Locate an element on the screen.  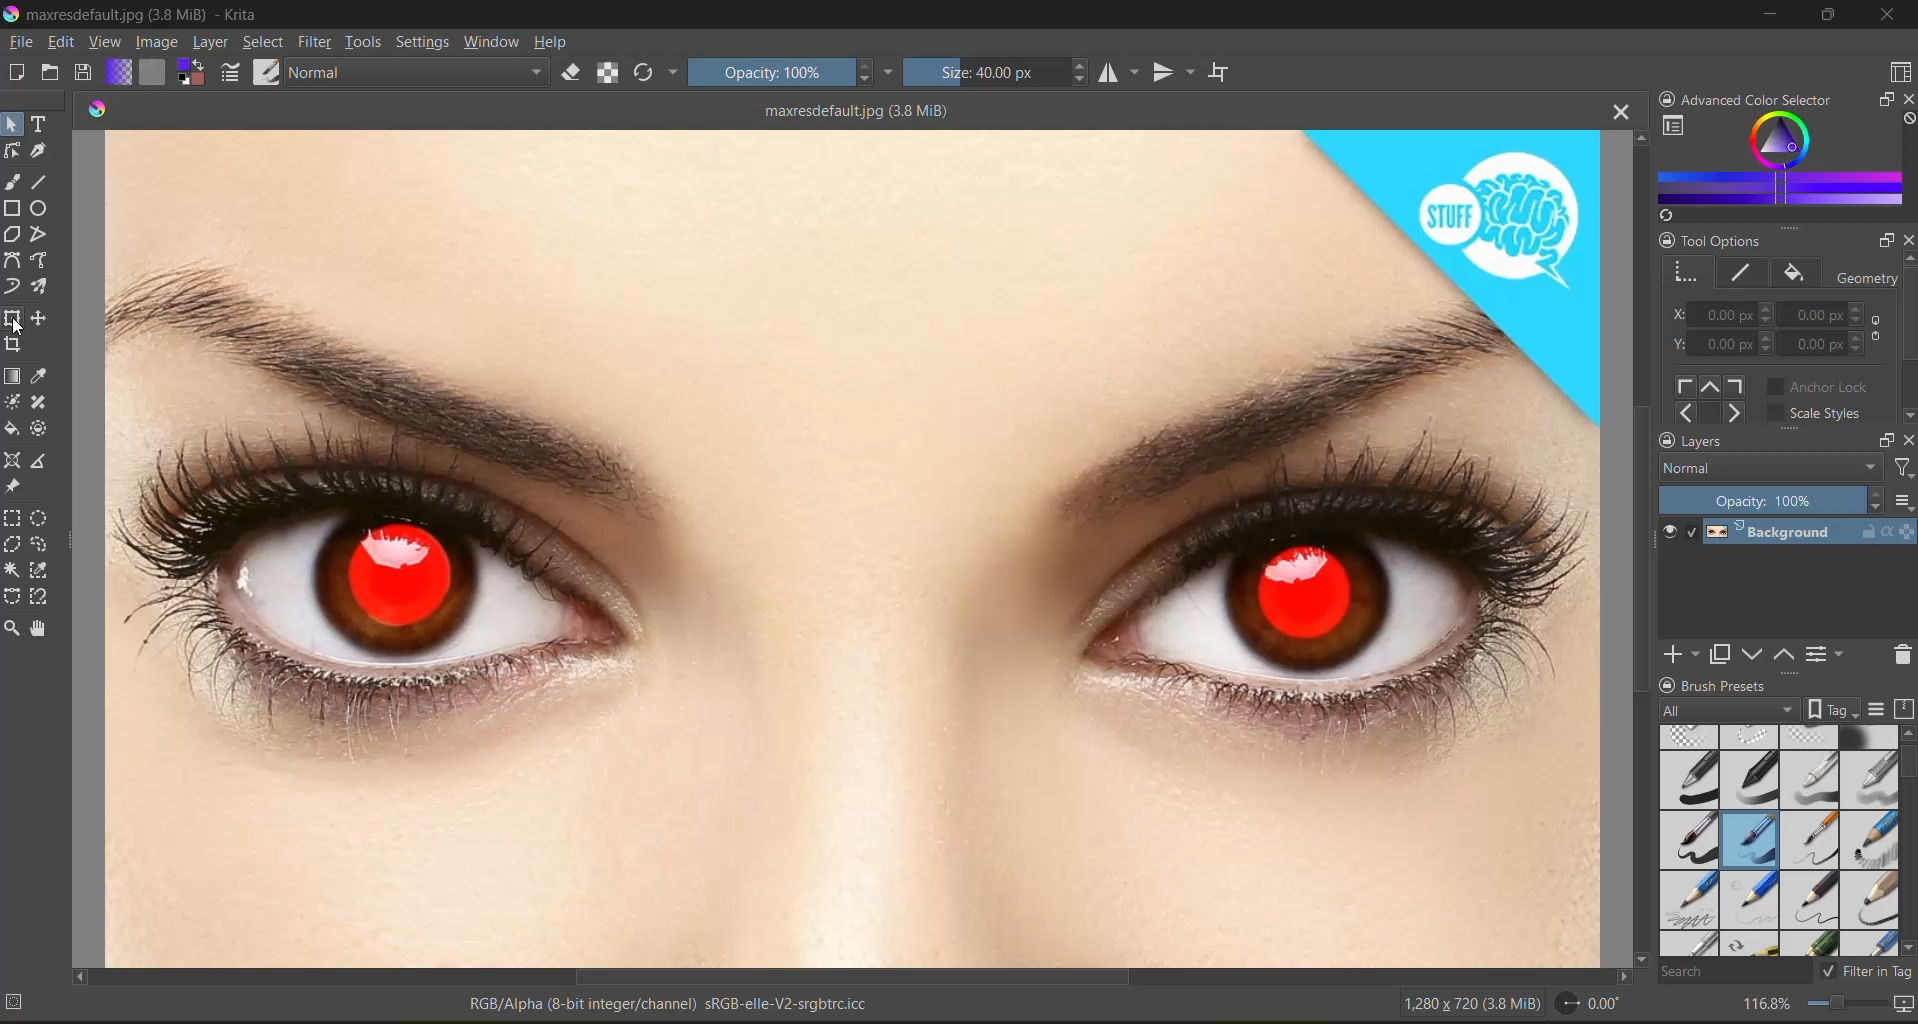
tool is located at coordinates (44, 626).